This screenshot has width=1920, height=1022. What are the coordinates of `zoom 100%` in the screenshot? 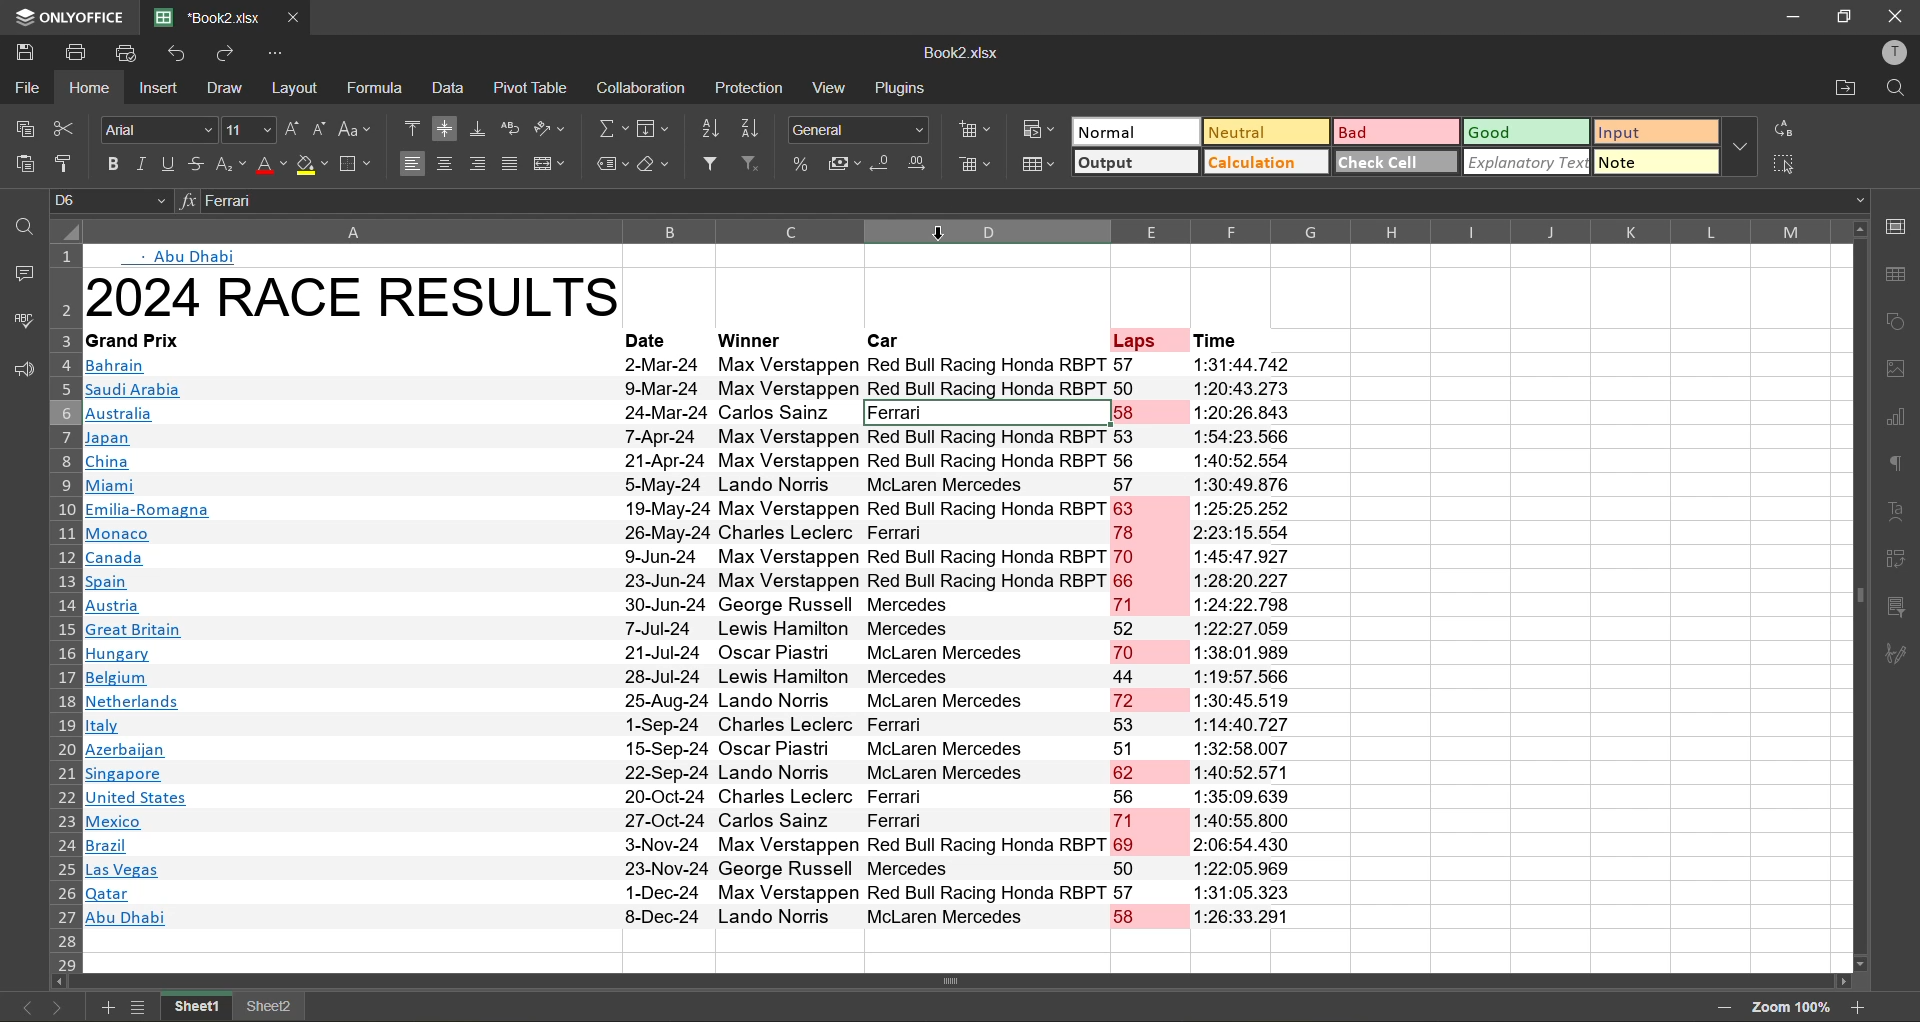 It's located at (1795, 1010).